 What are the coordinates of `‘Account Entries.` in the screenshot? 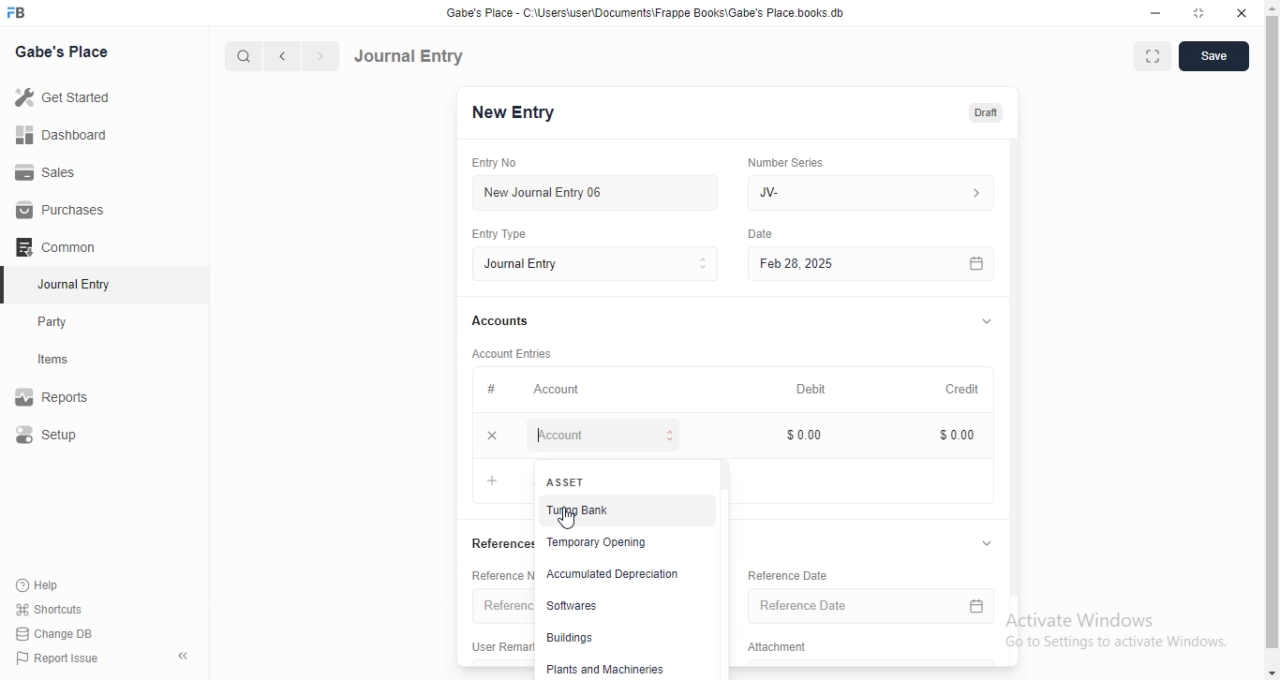 It's located at (528, 352).